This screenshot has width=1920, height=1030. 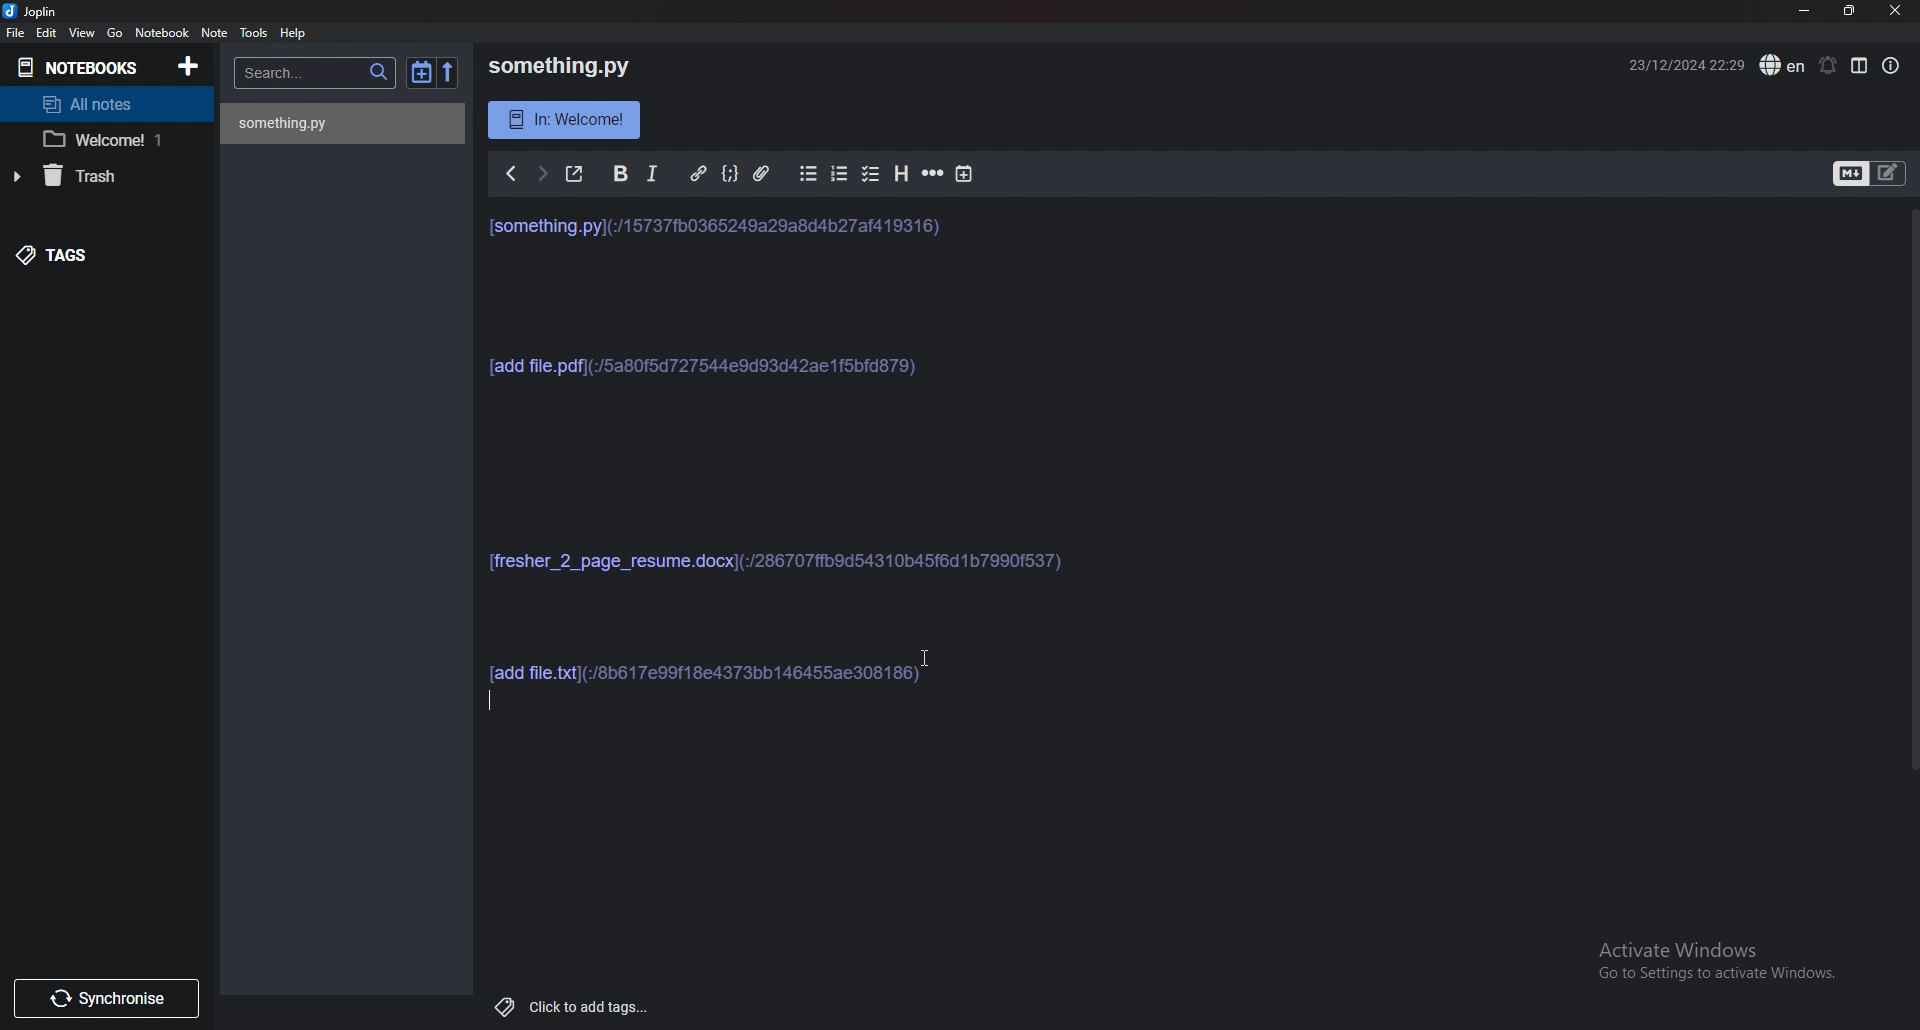 What do you see at coordinates (872, 174) in the screenshot?
I see `Checkbox` at bounding box center [872, 174].